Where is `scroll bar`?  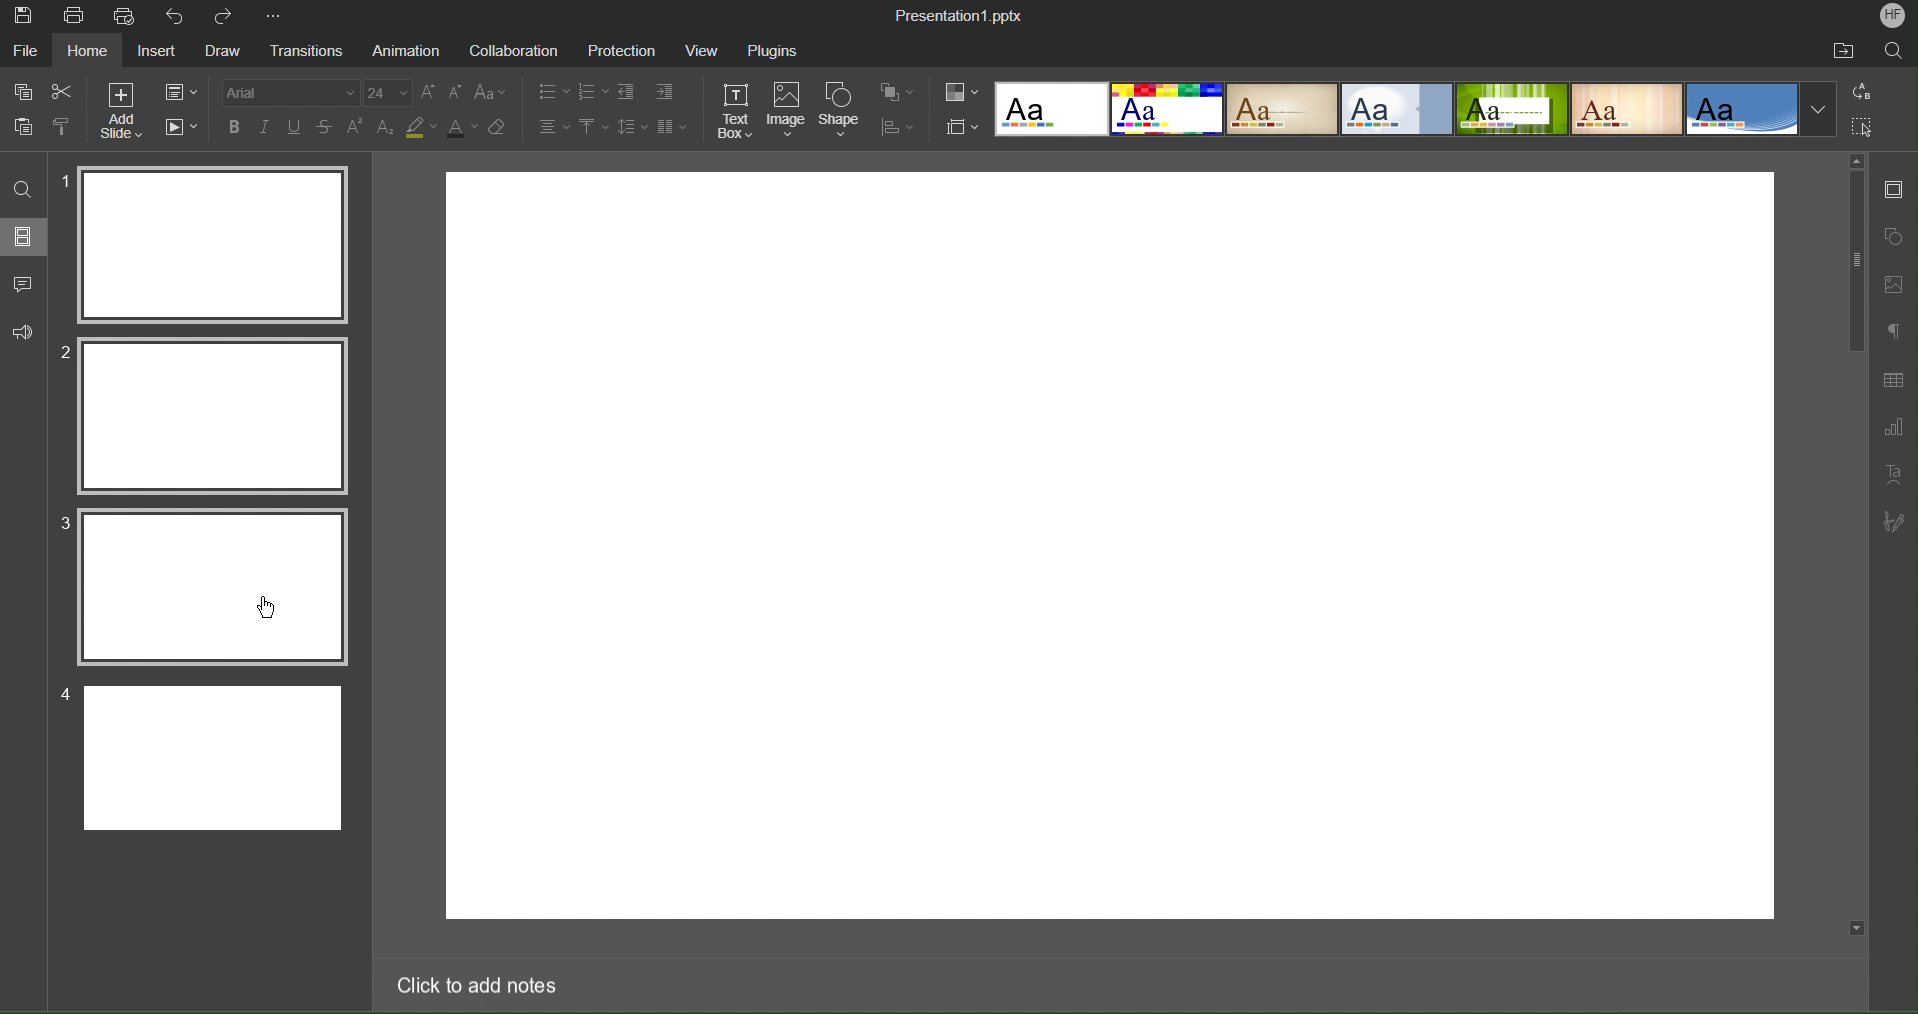 scroll bar is located at coordinates (1858, 541).